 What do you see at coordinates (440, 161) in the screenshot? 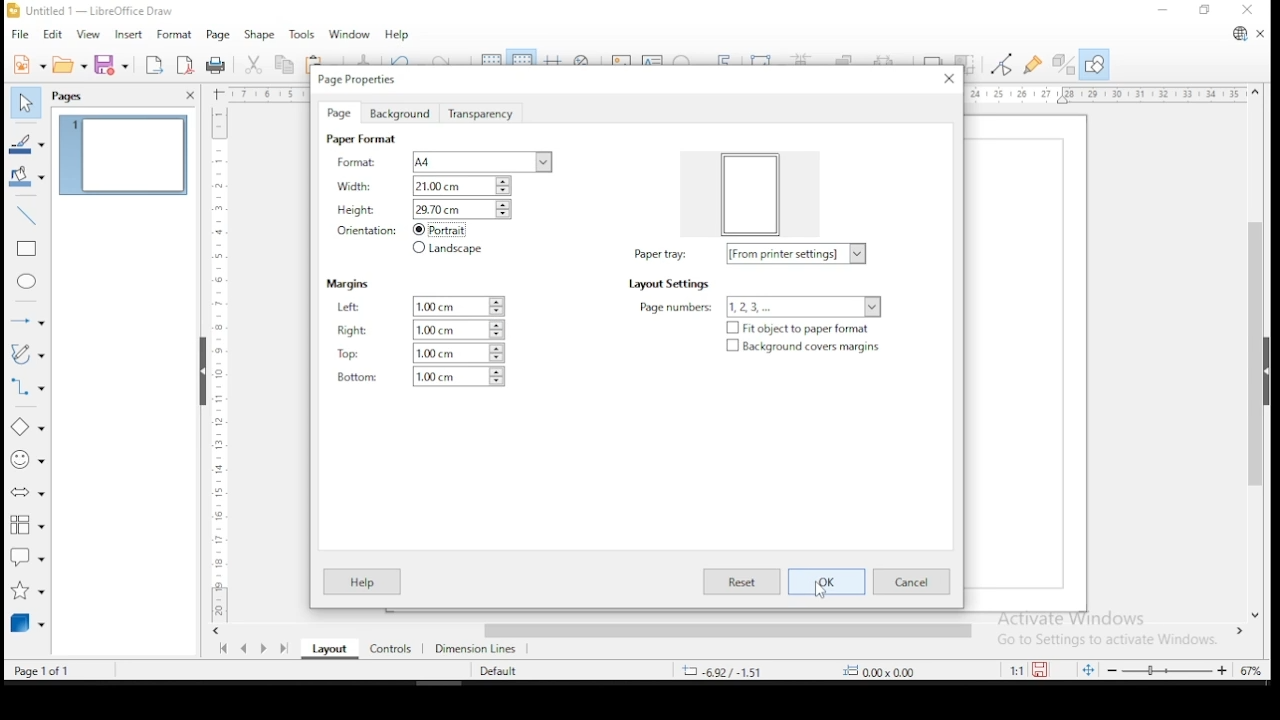
I see `format` at bounding box center [440, 161].